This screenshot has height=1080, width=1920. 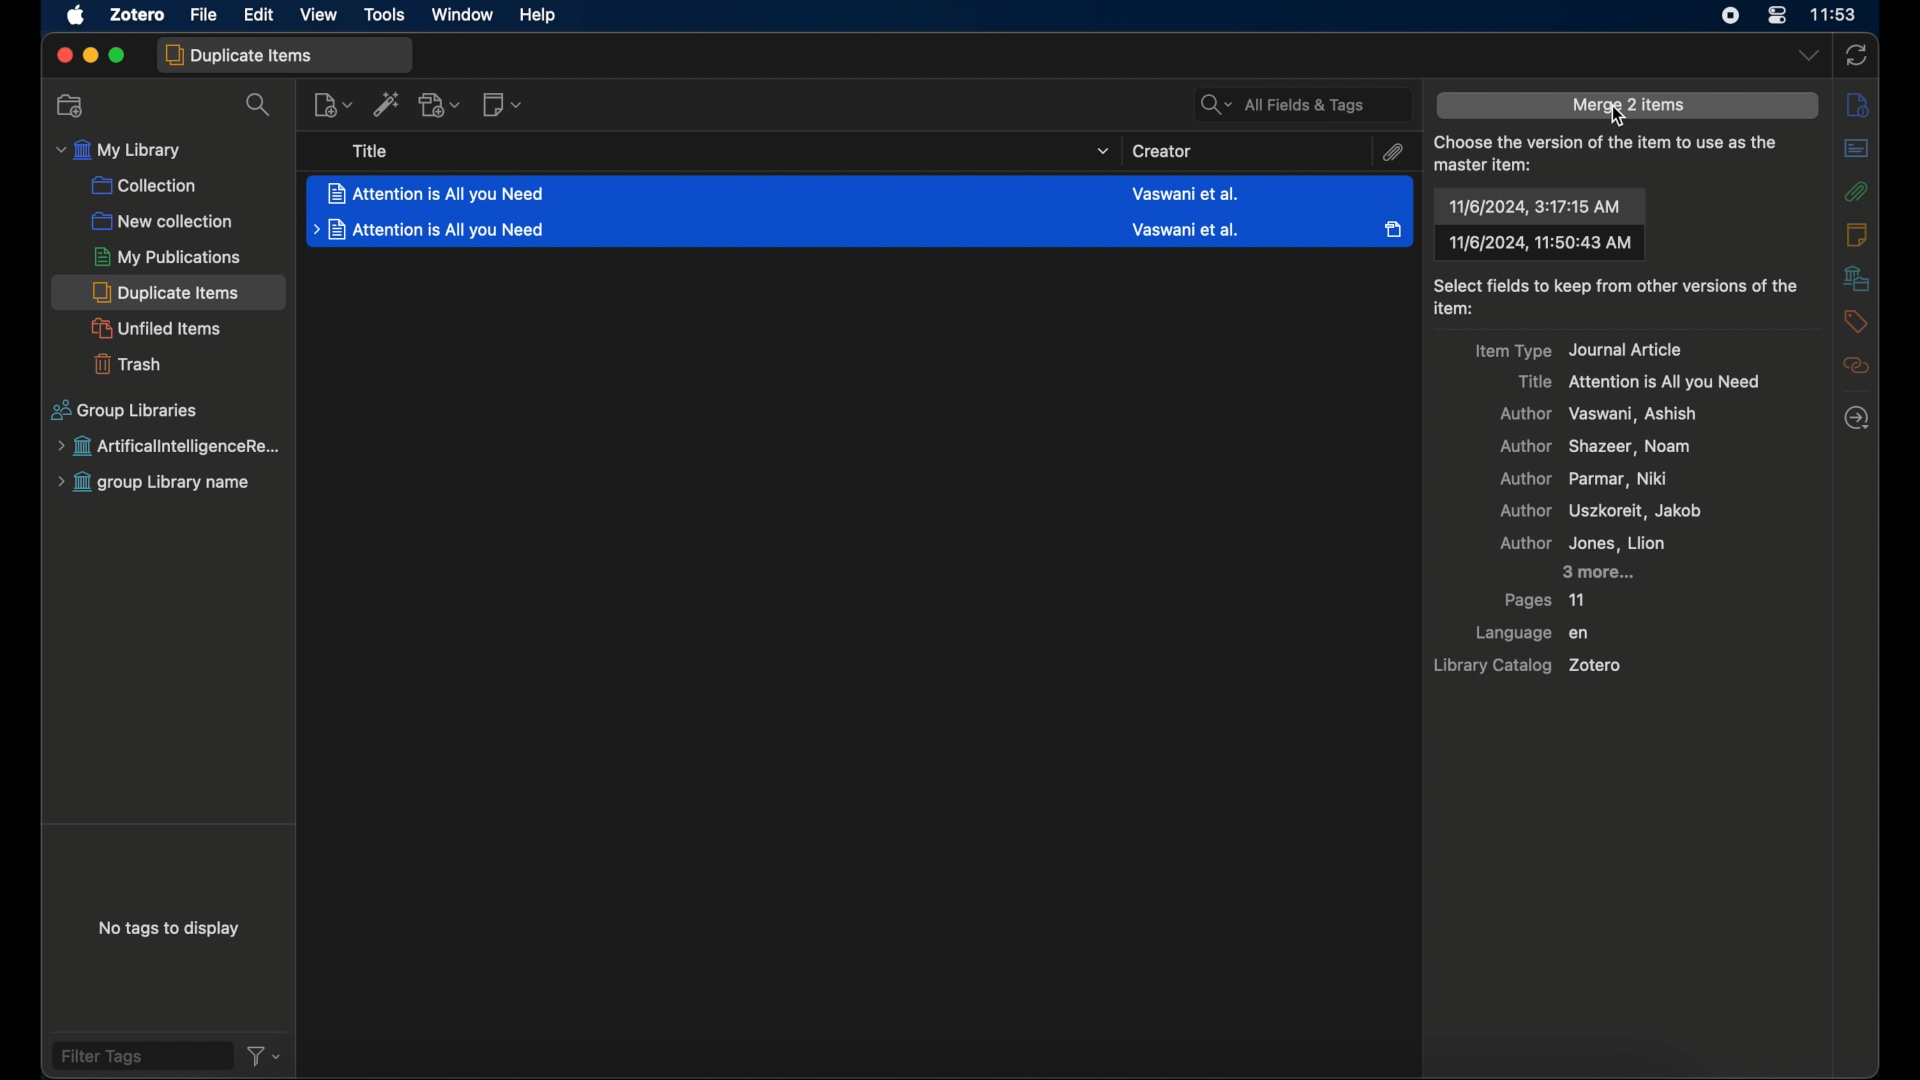 I want to click on File, so click(x=432, y=229).